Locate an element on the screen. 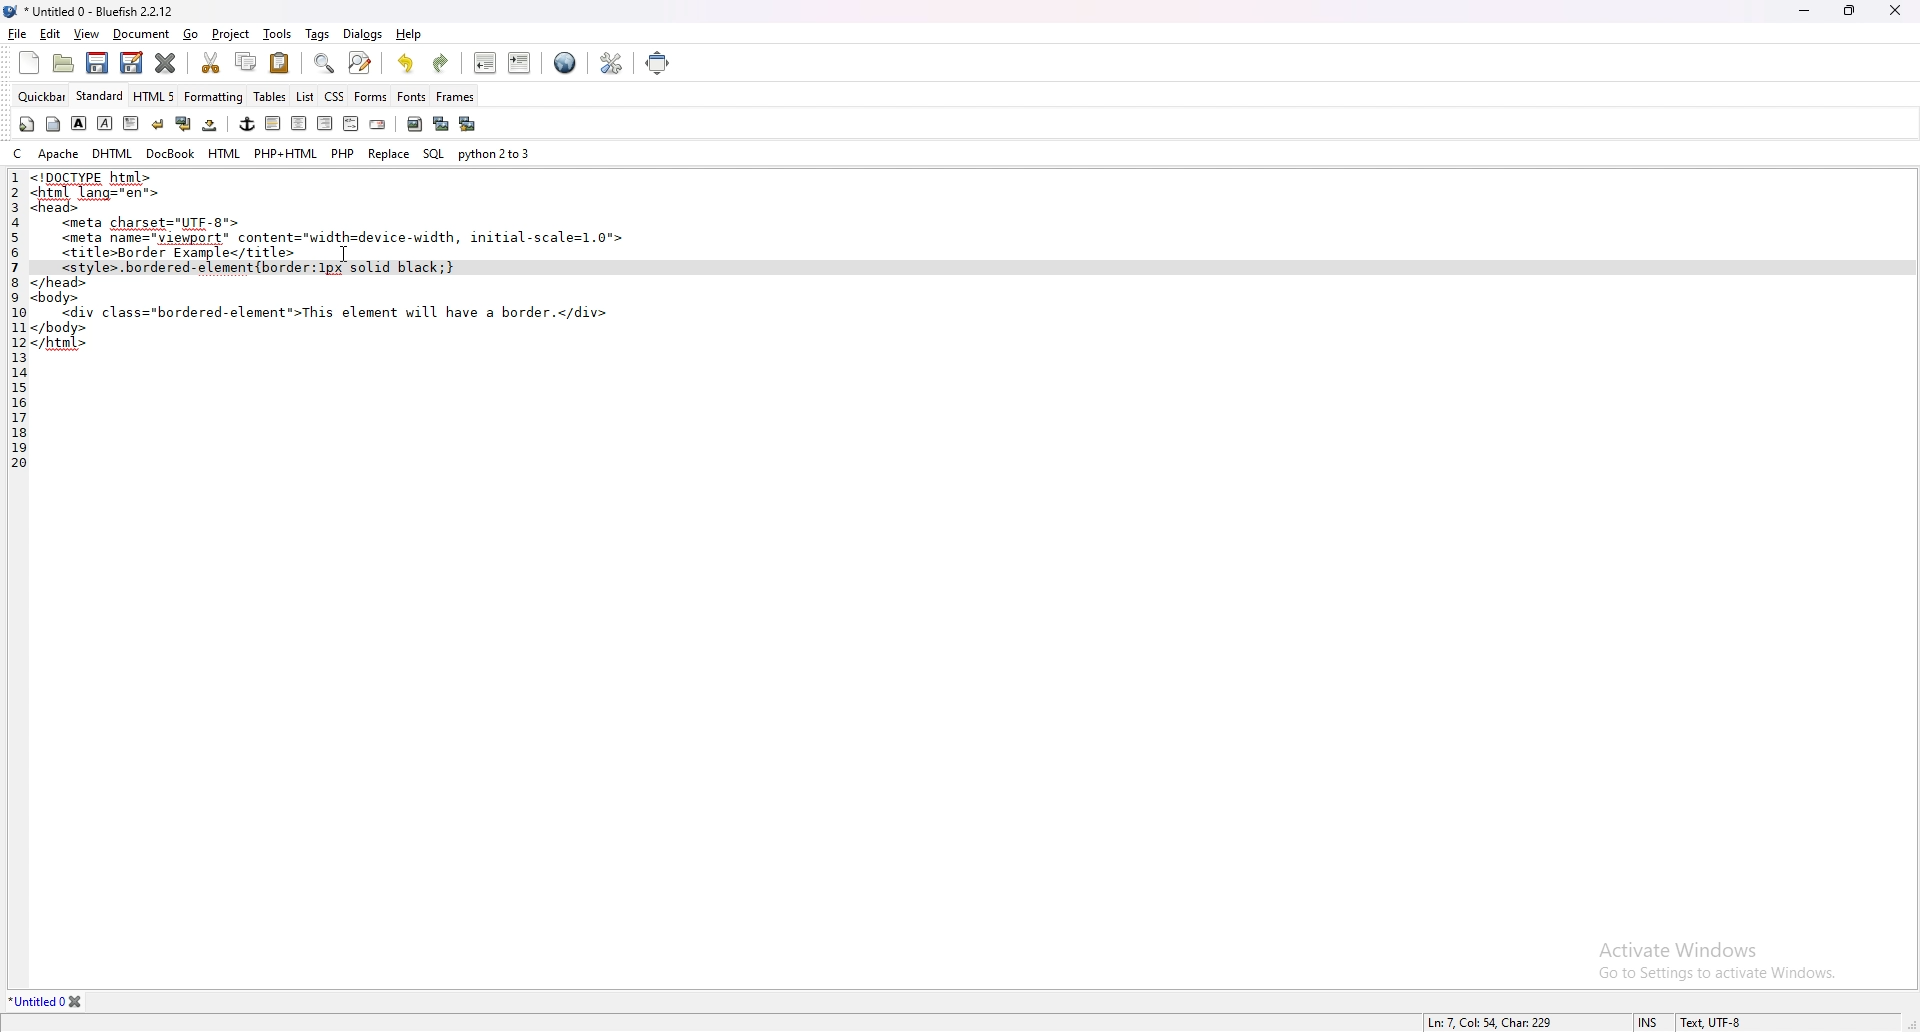 Image resolution: width=1920 pixels, height=1032 pixels. edit in browser is located at coordinates (565, 64).